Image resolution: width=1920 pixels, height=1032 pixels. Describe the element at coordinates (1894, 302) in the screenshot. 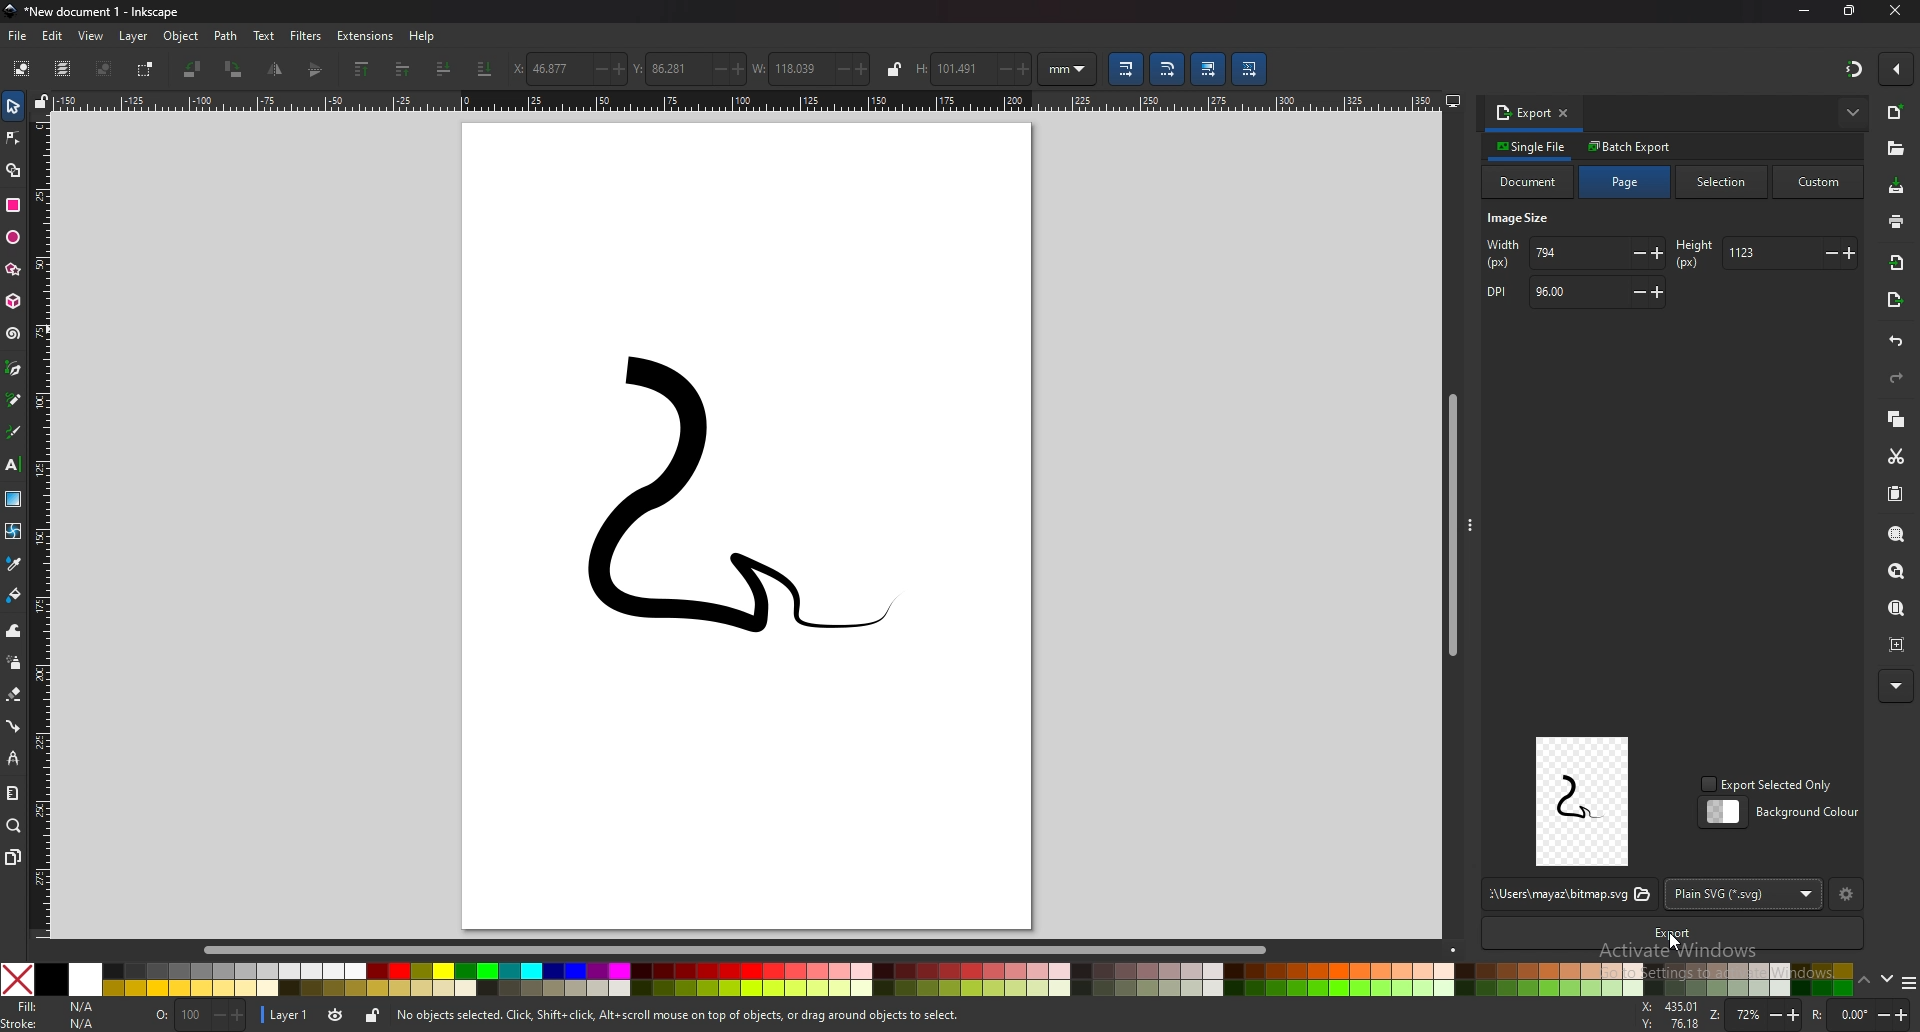

I see `export` at that location.